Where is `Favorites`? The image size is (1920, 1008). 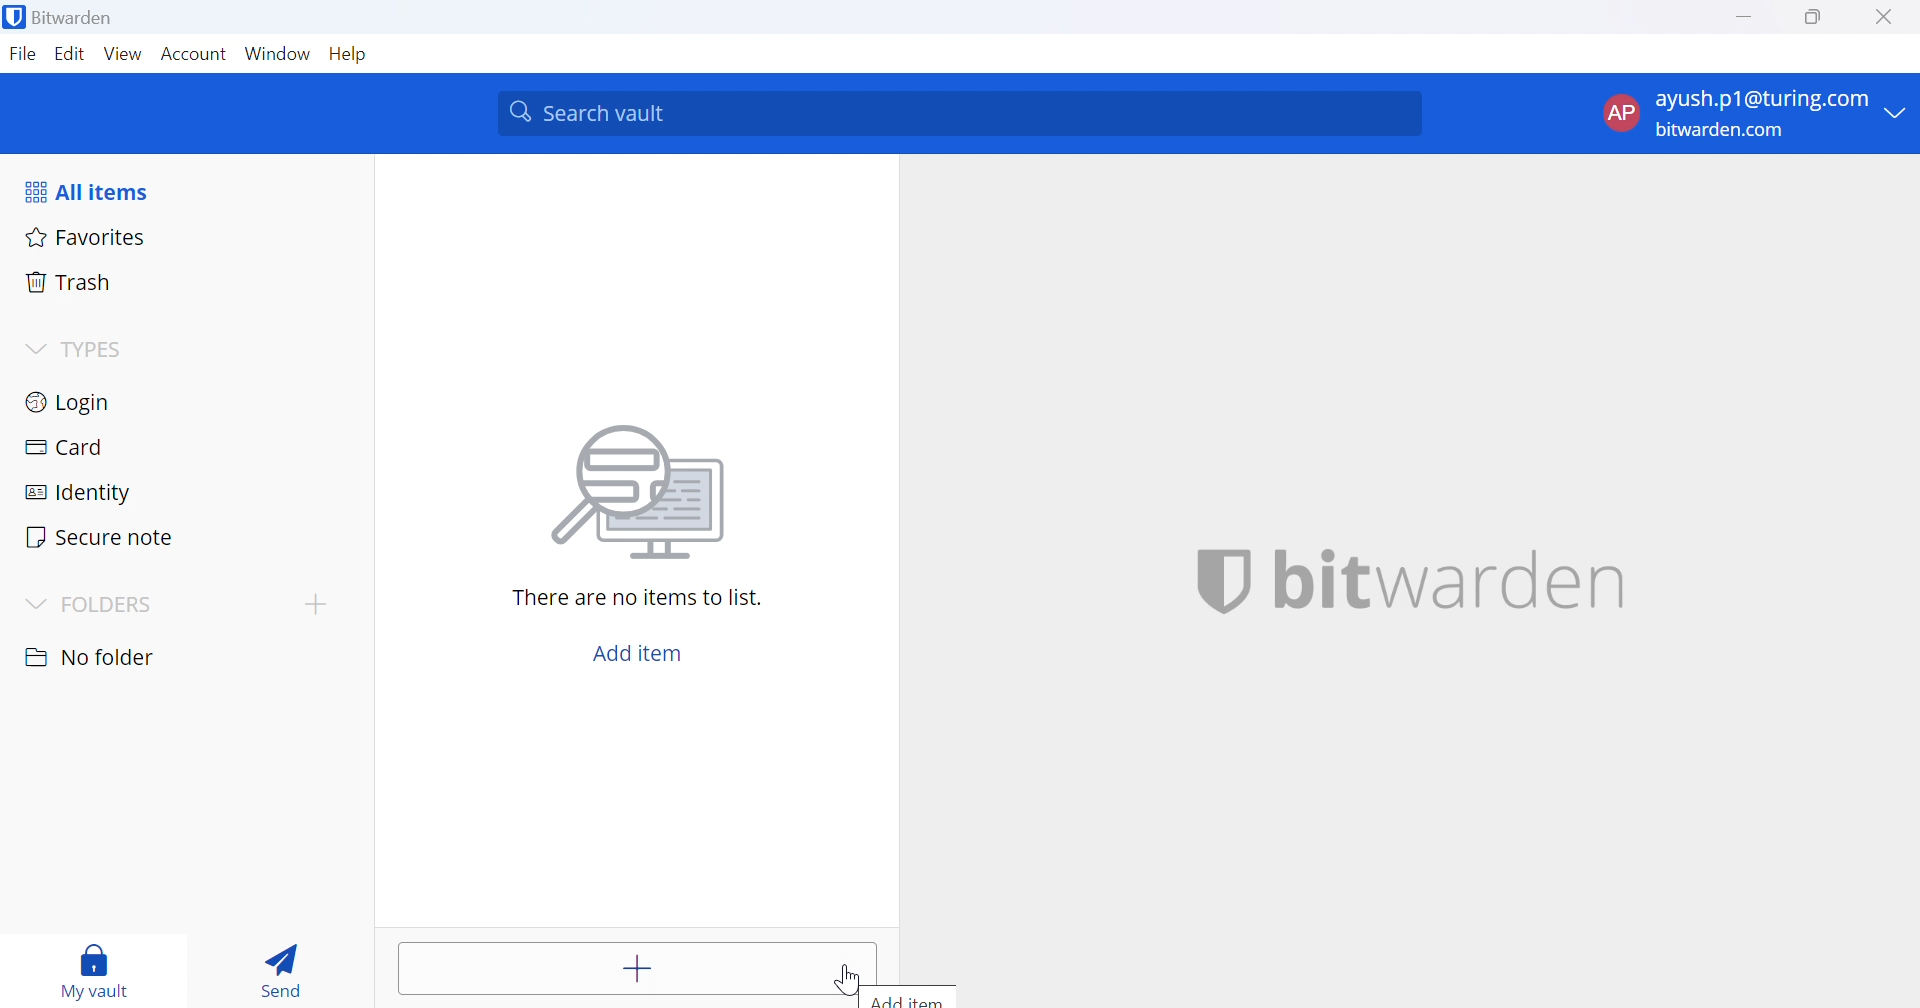
Favorites is located at coordinates (86, 236).